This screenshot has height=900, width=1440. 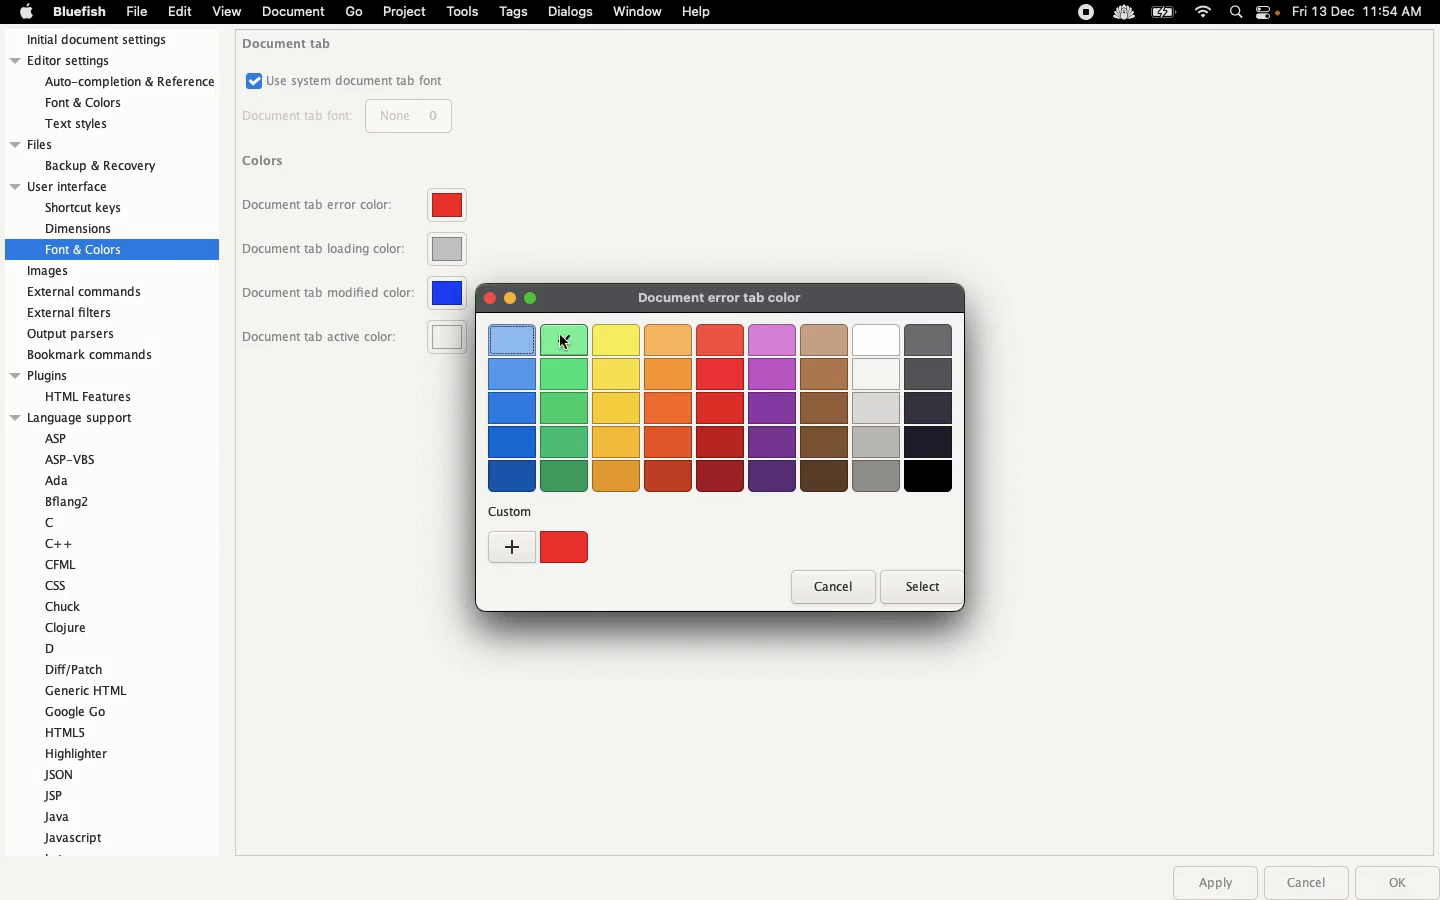 What do you see at coordinates (98, 166) in the screenshot?
I see `backup & recovery` at bounding box center [98, 166].